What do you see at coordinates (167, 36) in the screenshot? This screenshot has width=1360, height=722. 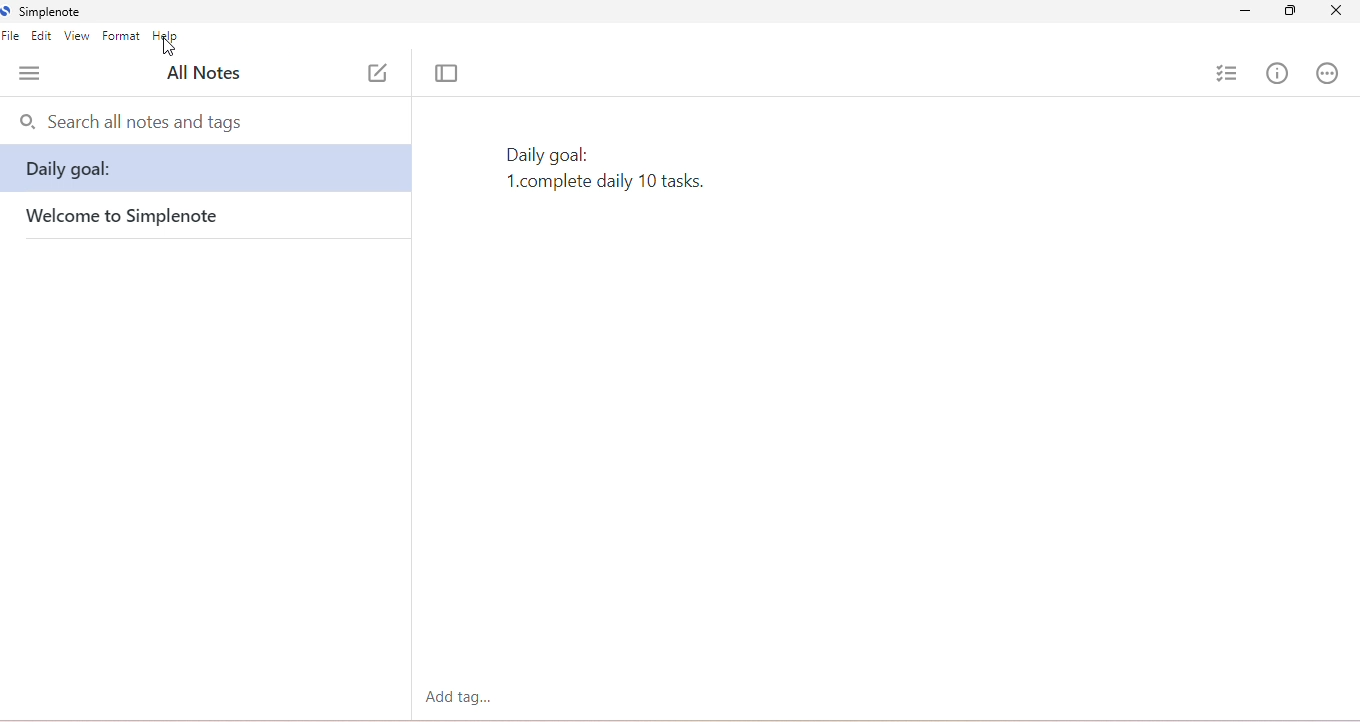 I see `help` at bounding box center [167, 36].